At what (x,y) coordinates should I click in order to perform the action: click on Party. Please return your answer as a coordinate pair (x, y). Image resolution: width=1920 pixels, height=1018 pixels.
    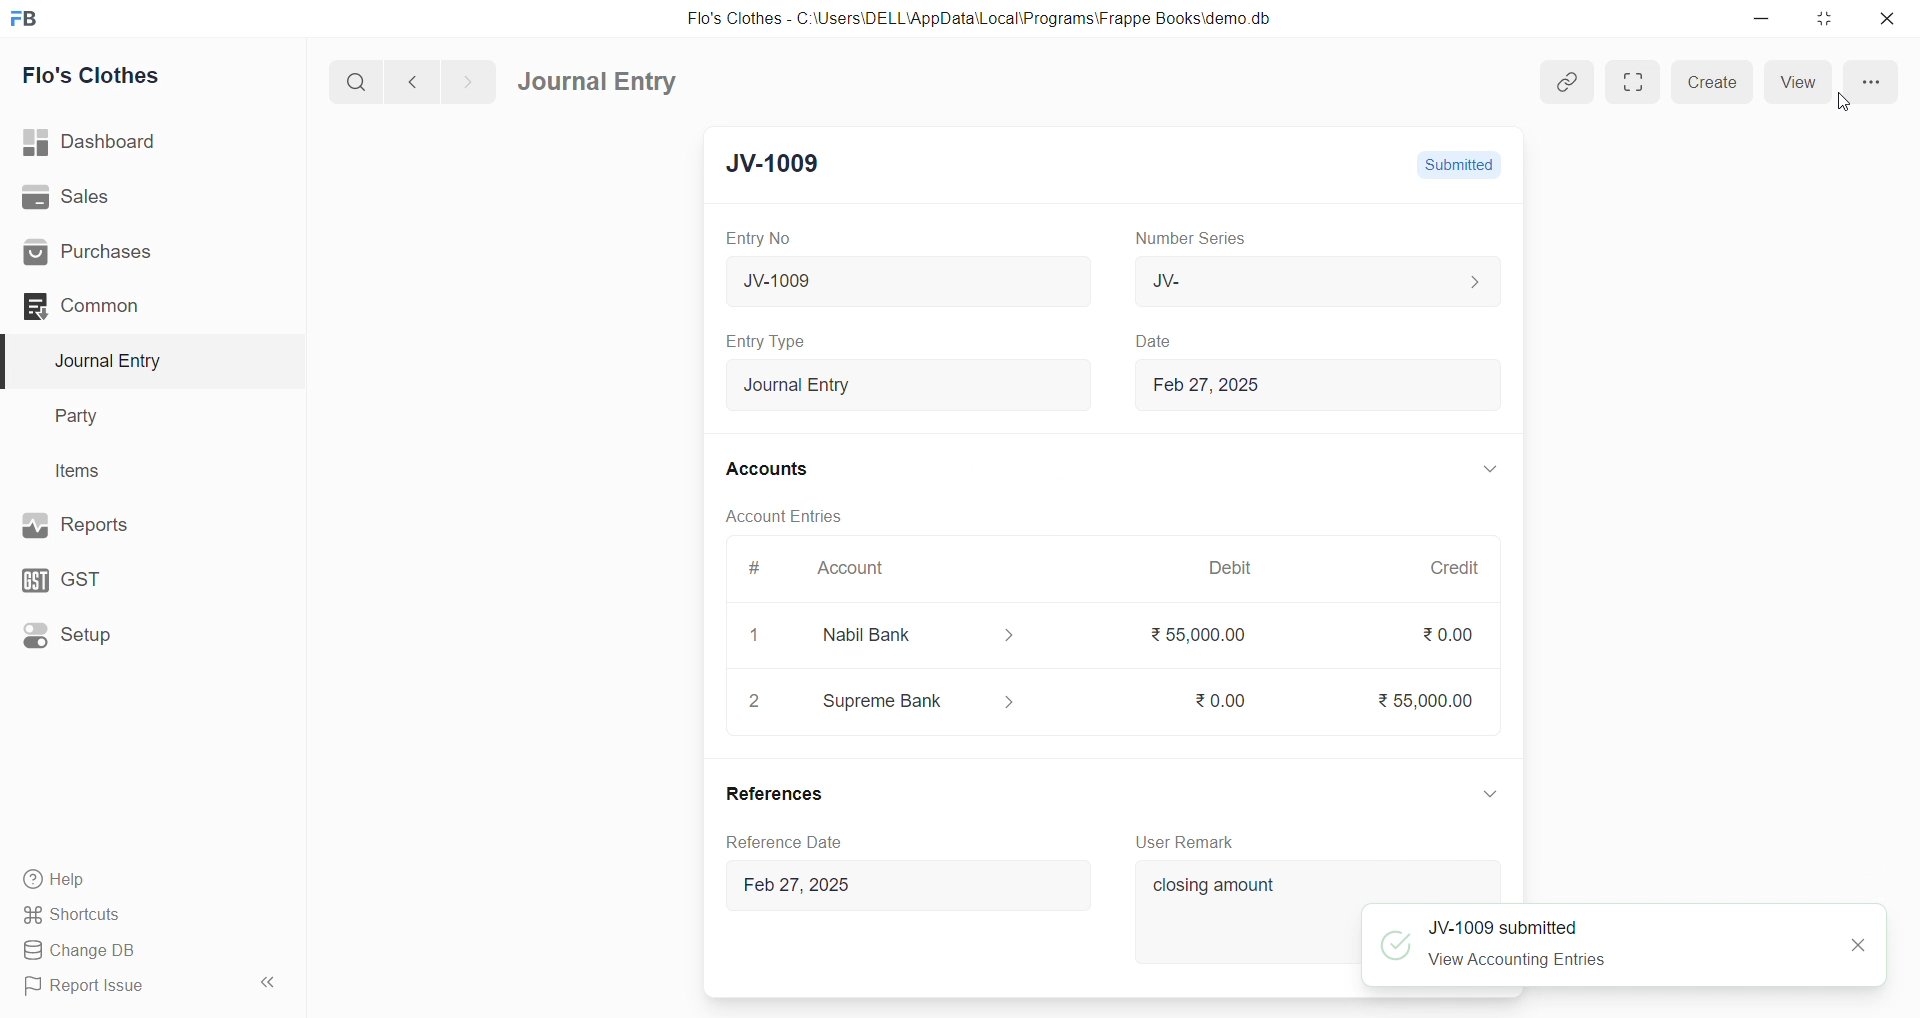
    Looking at the image, I should click on (89, 414).